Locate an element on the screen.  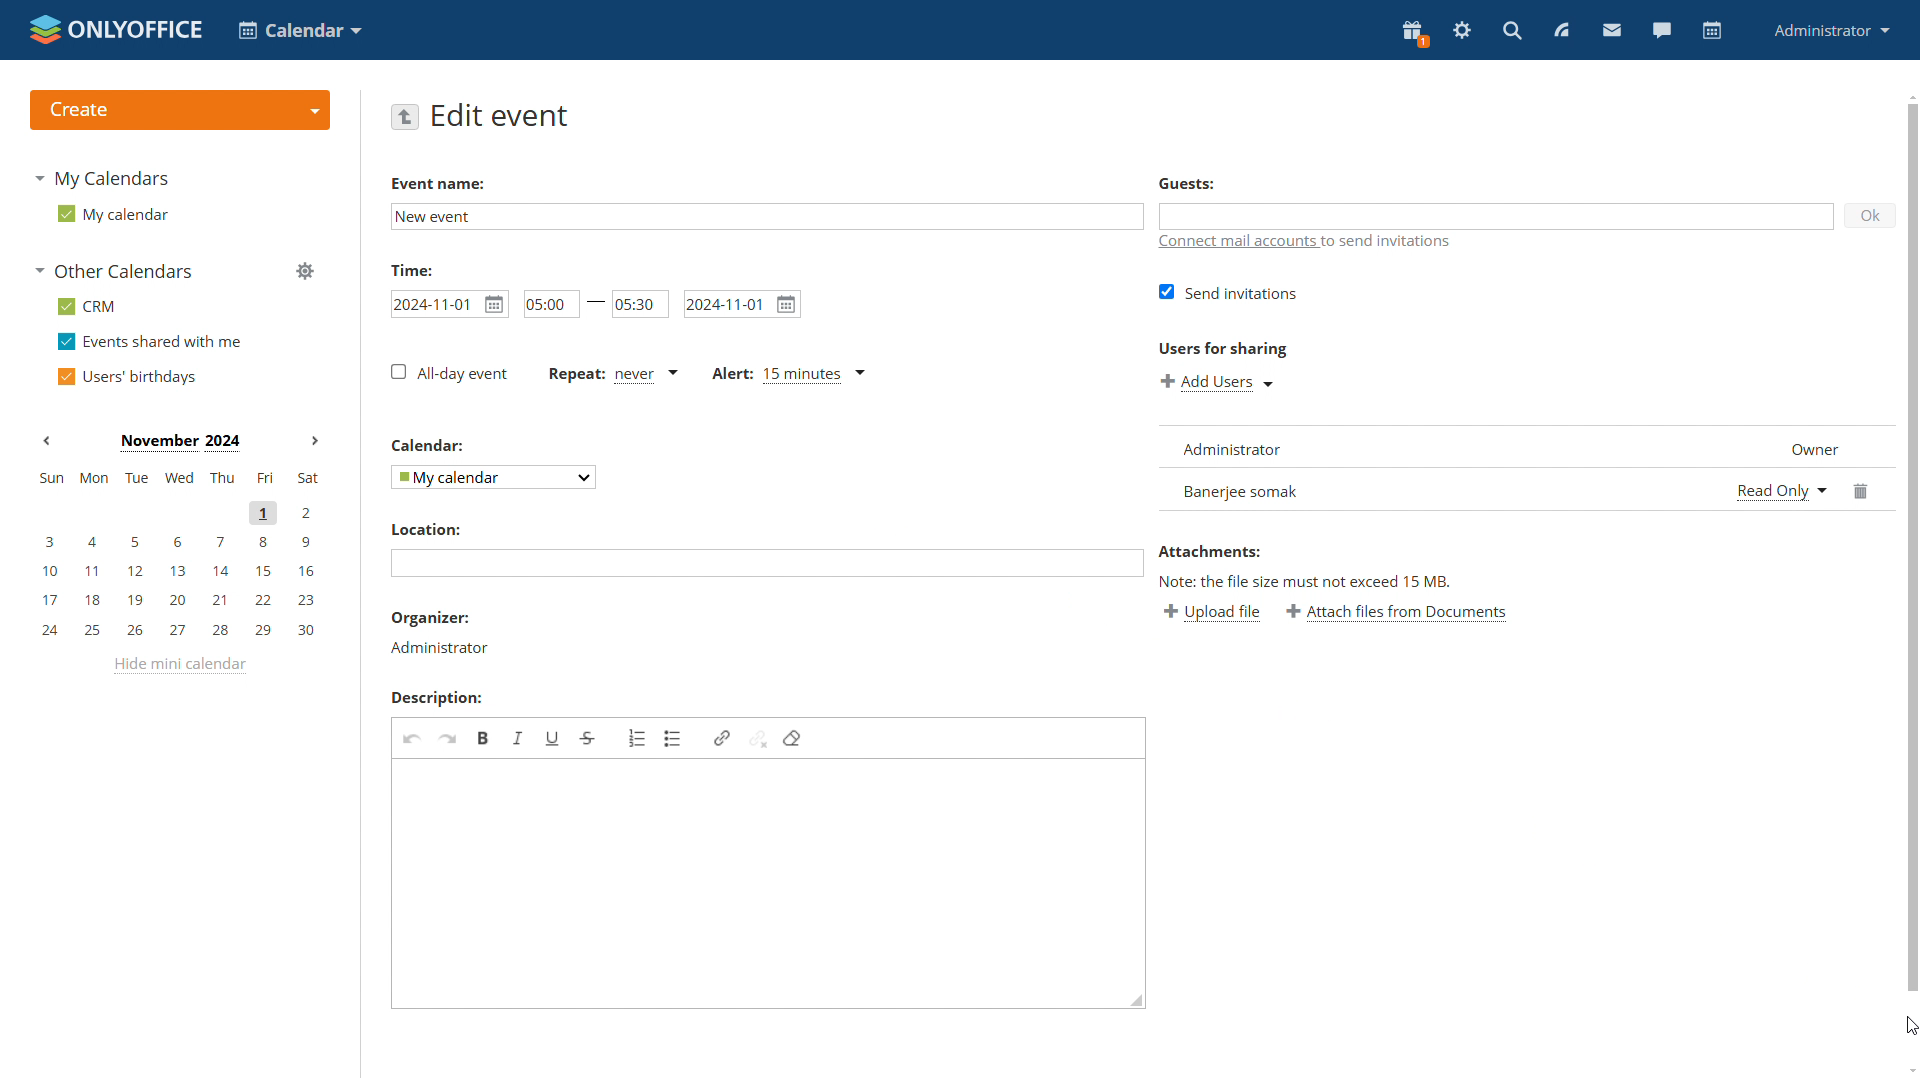
event start time is located at coordinates (449, 302).